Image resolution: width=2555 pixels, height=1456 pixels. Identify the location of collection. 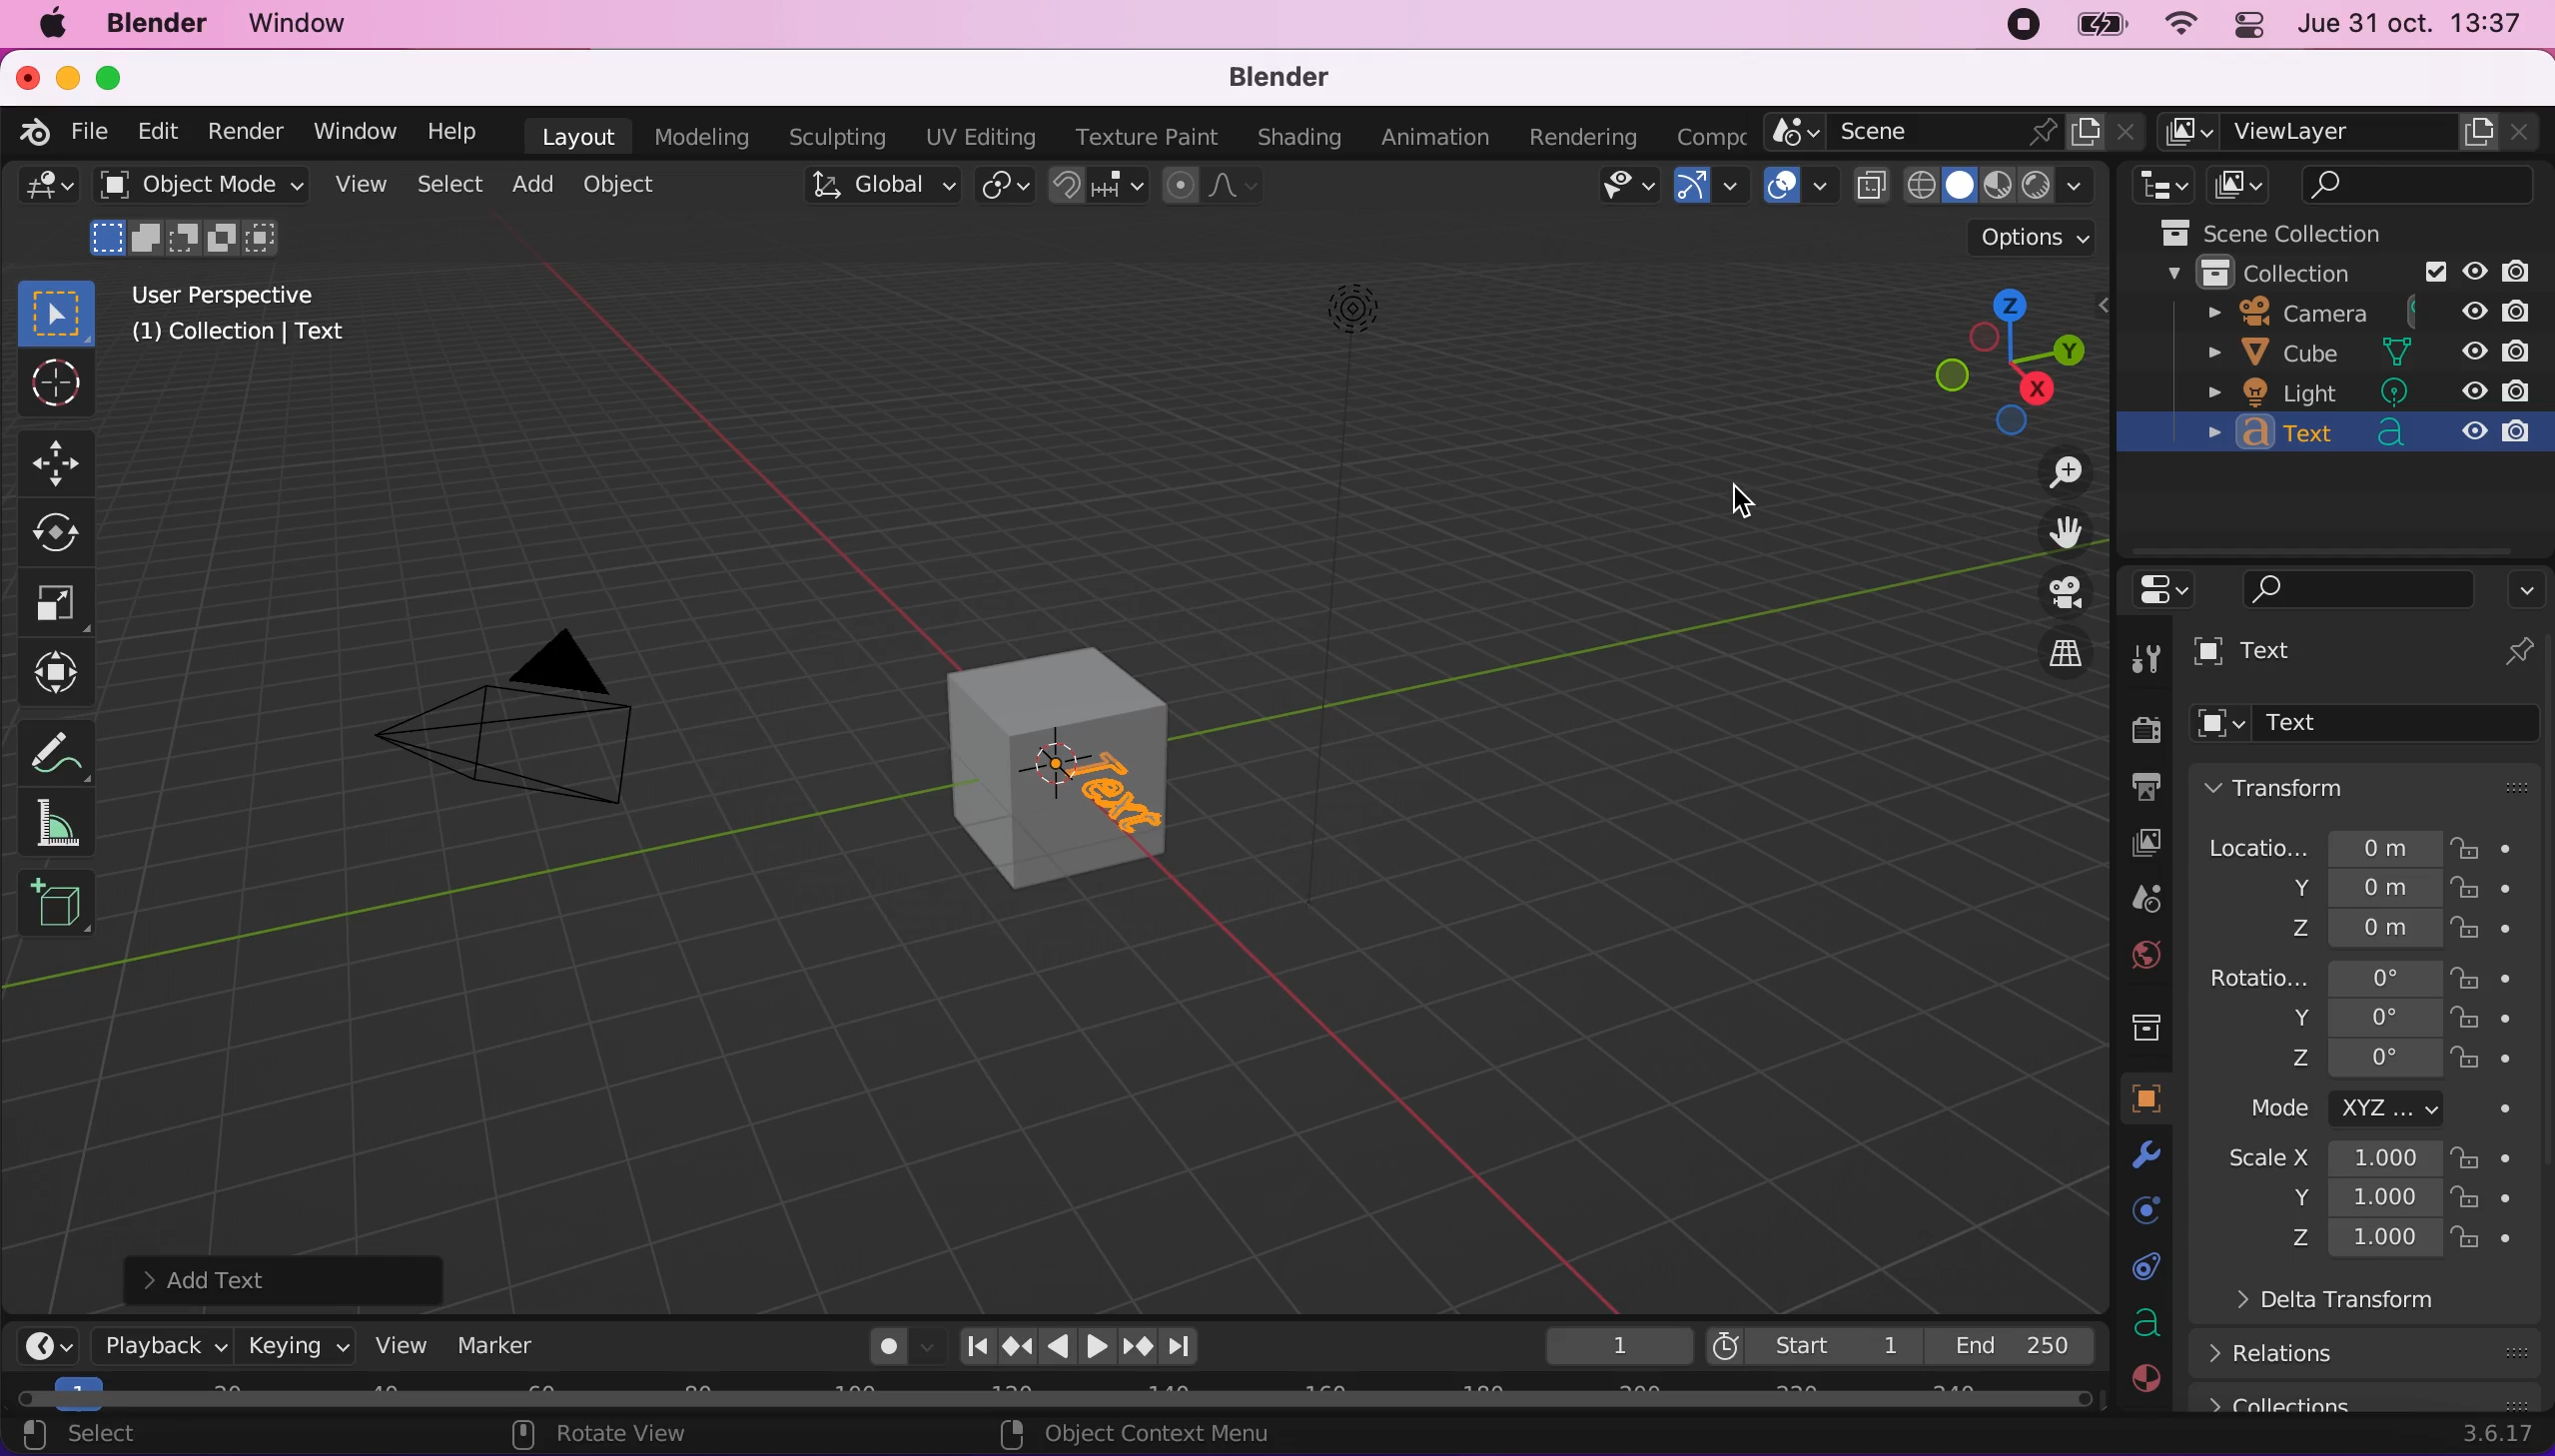
(2351, 269).